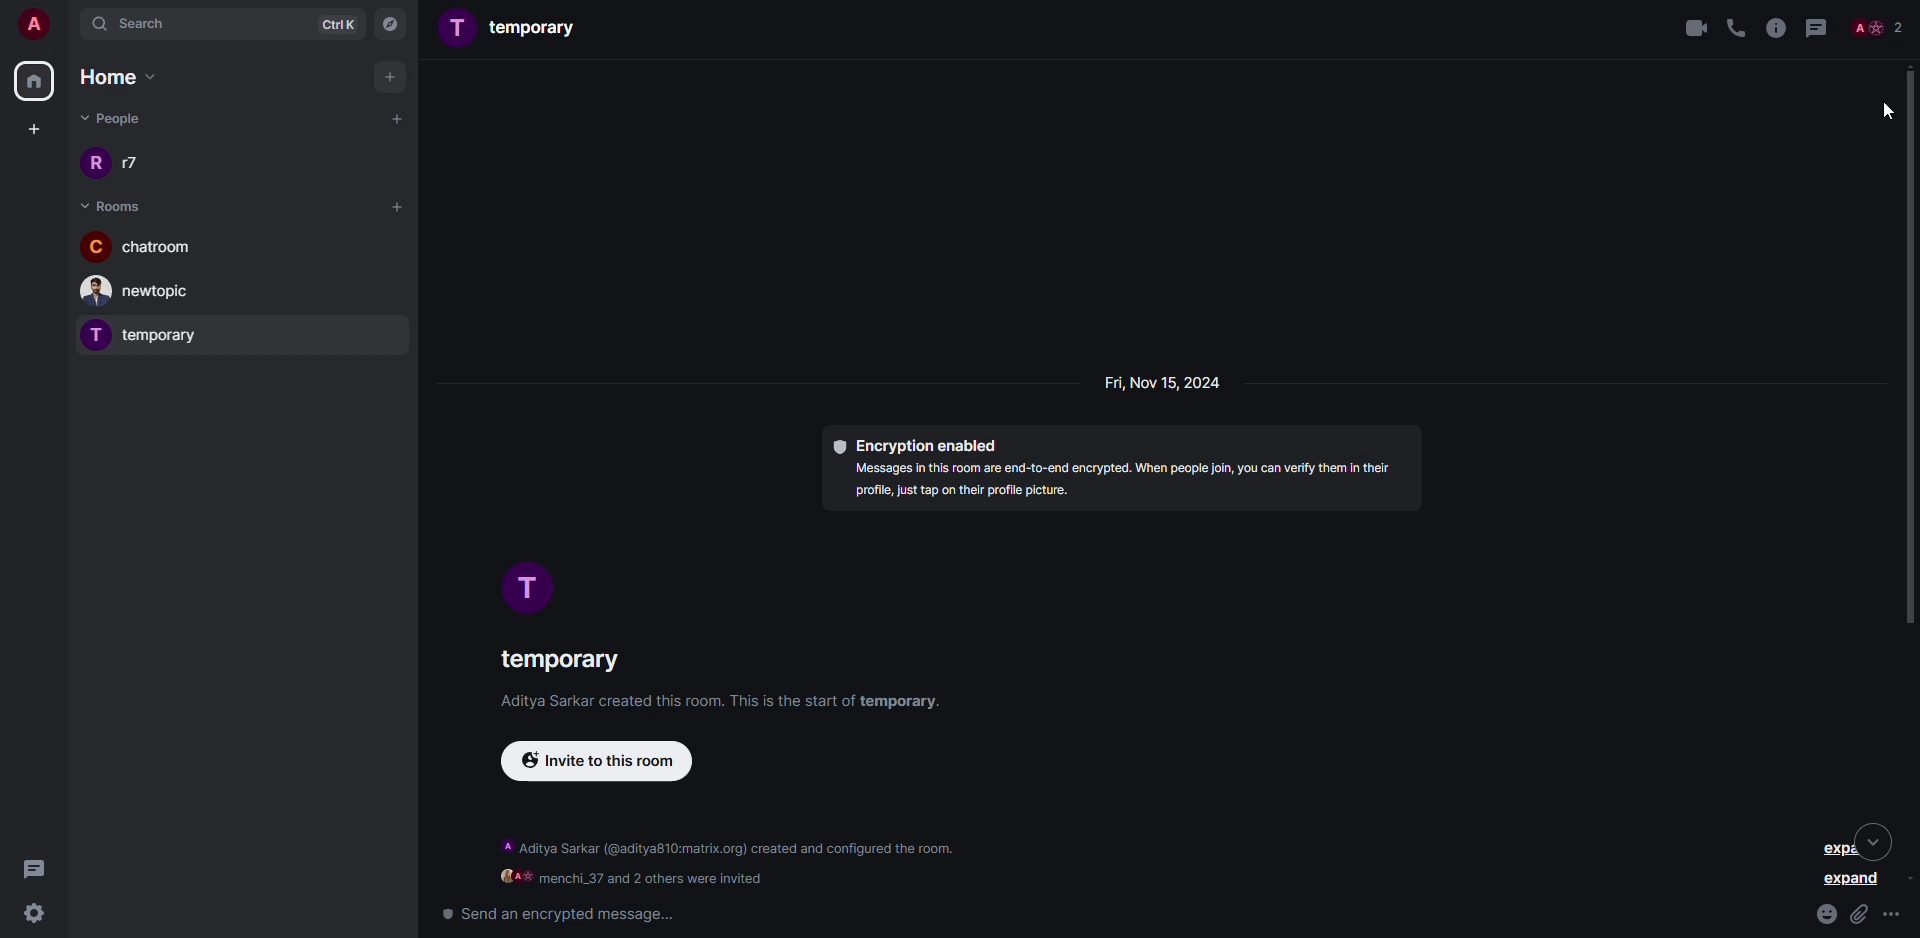  I want to click on cursor, so click(1880, 111).